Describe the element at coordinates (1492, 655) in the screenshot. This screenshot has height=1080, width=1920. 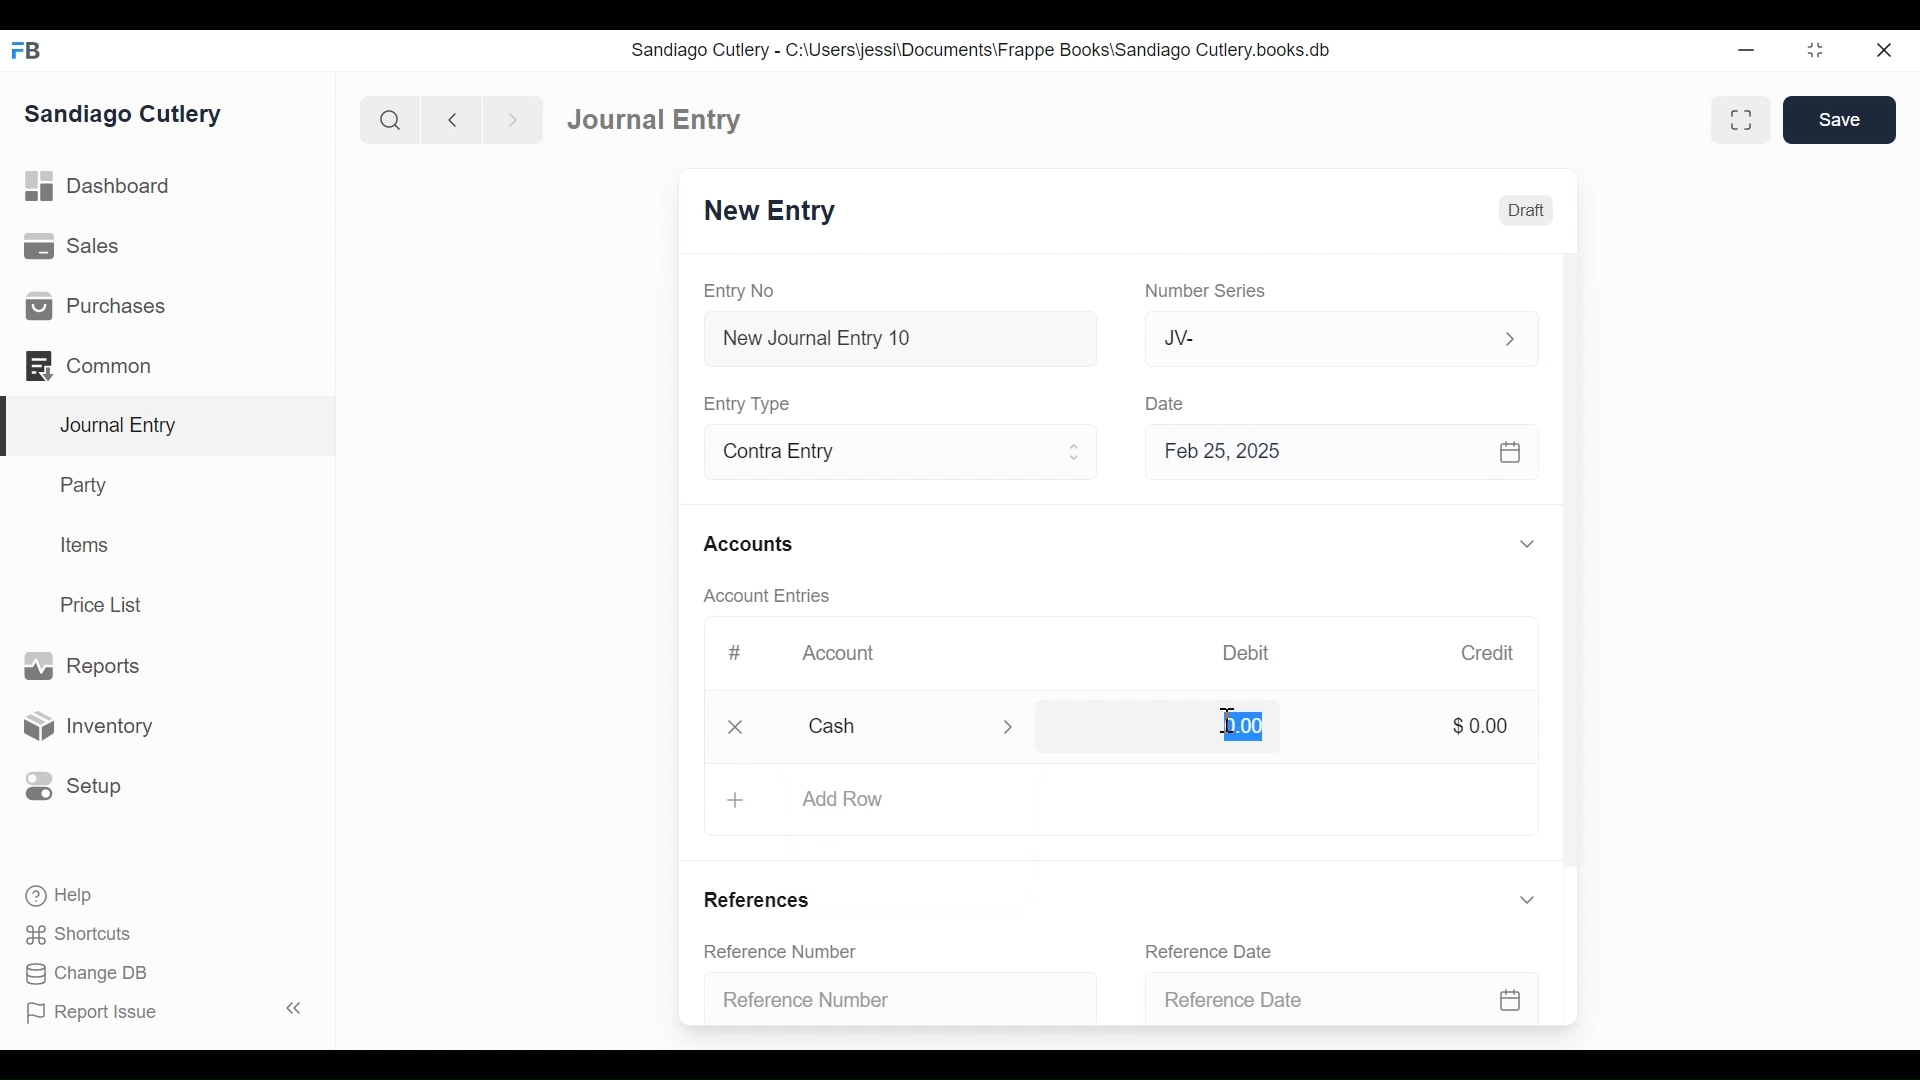
I see `Credit` at that location.